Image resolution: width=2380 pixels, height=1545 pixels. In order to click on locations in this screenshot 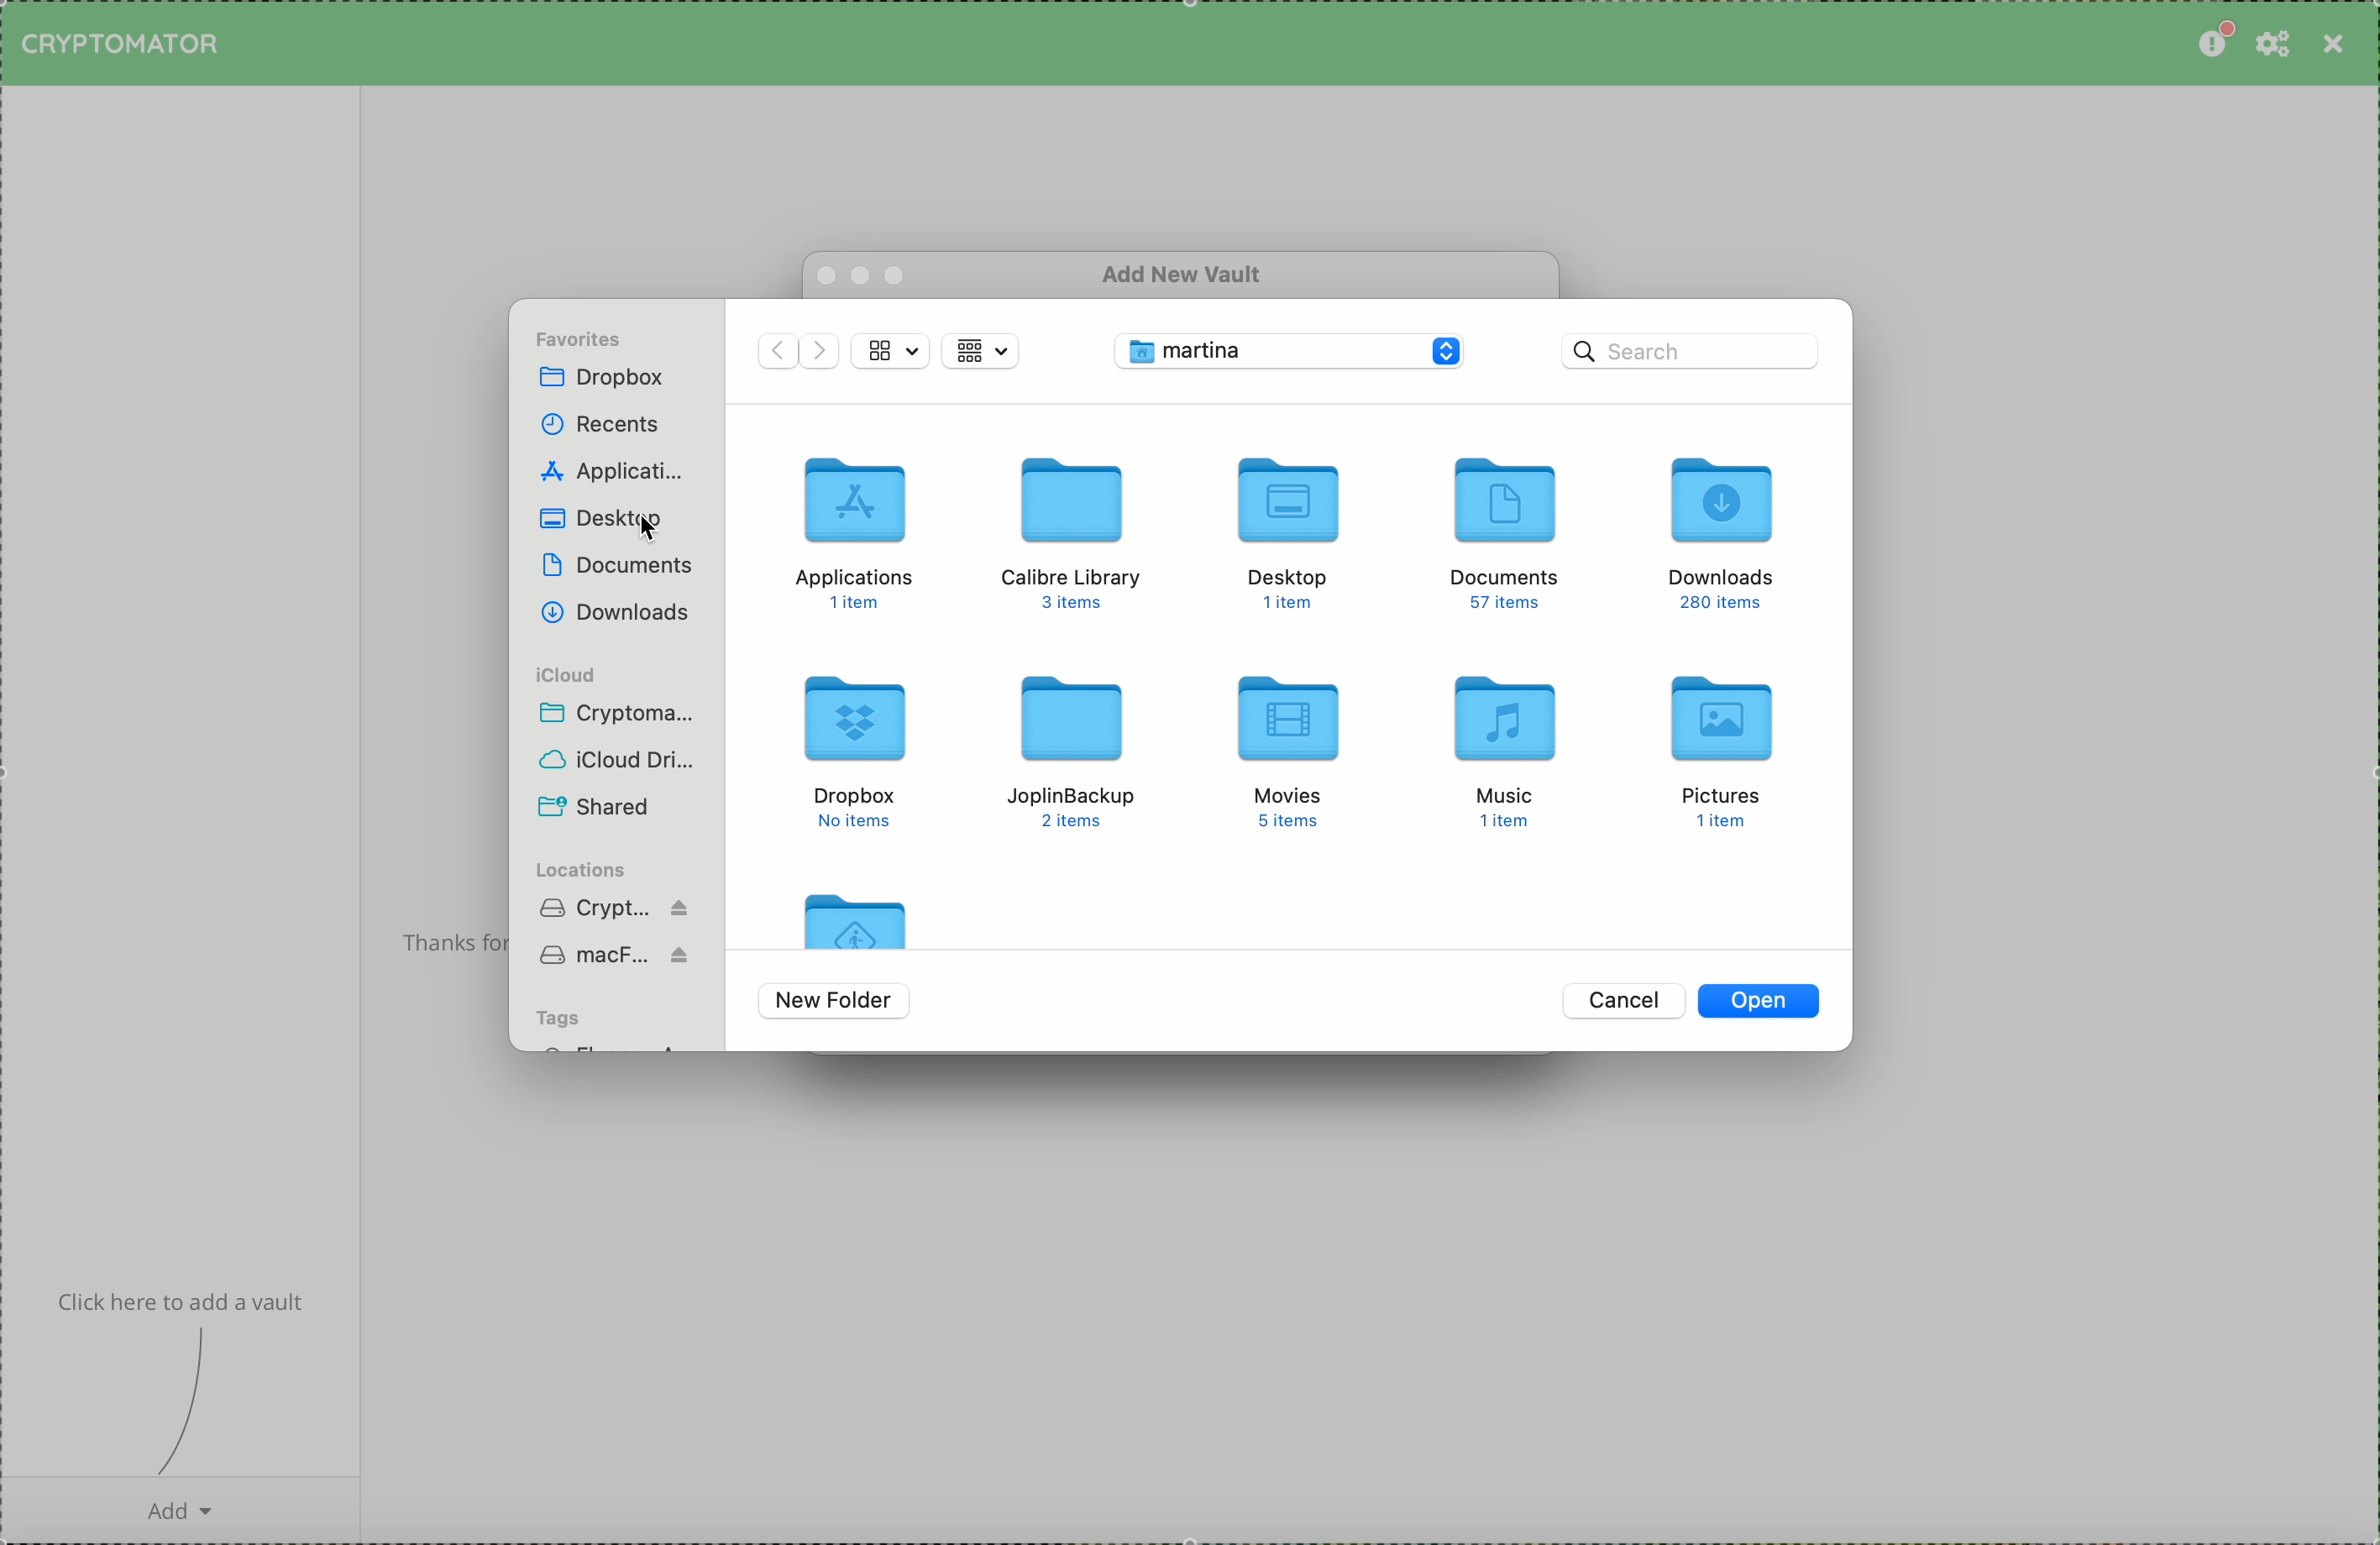, I will do `click(590, 870)`.